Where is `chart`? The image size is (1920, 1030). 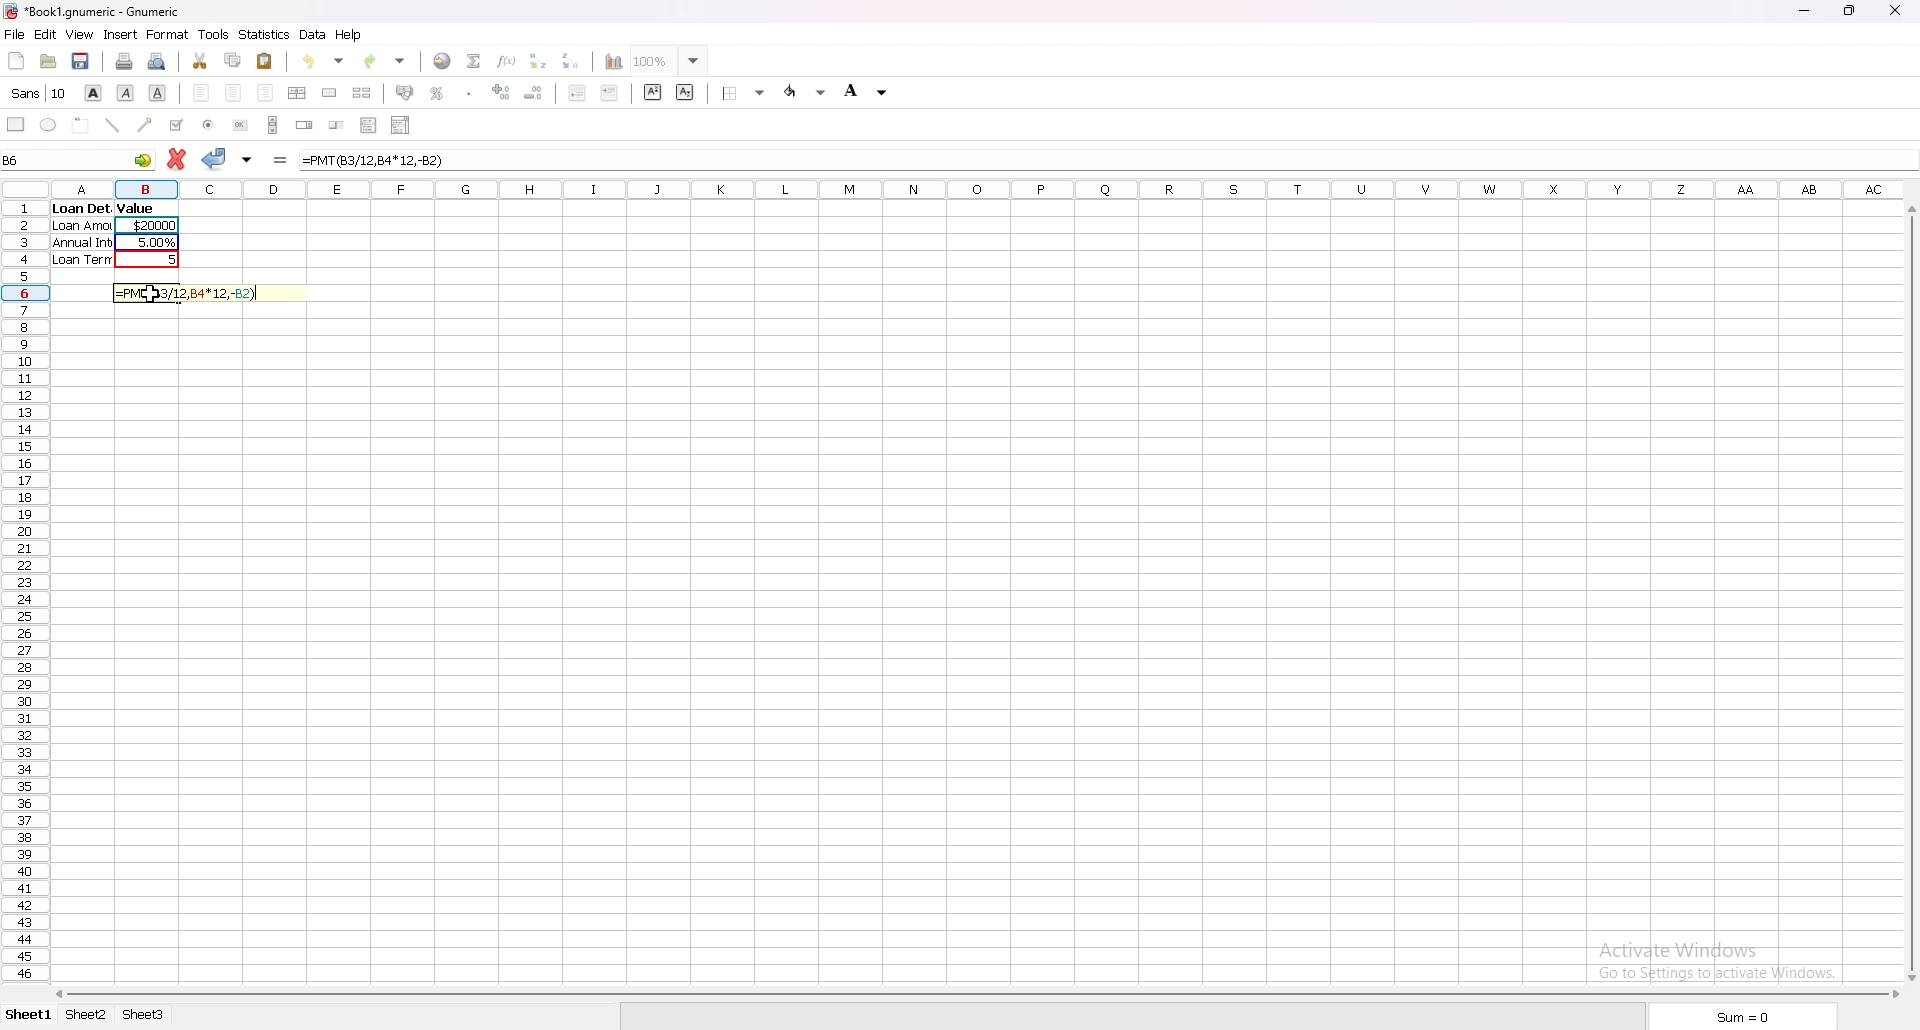
chart is located at coordinates (615, 62).